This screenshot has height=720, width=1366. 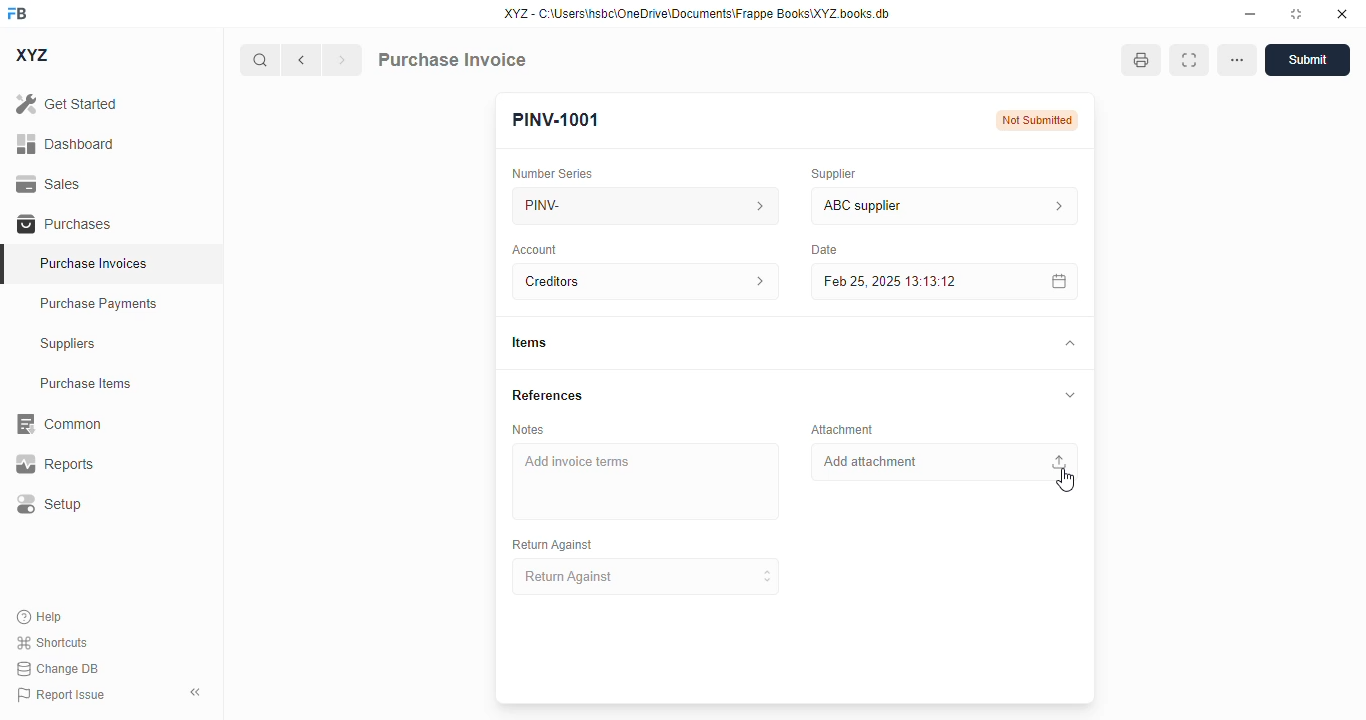 I want to click on dashboard, so click(x=65, y=143).